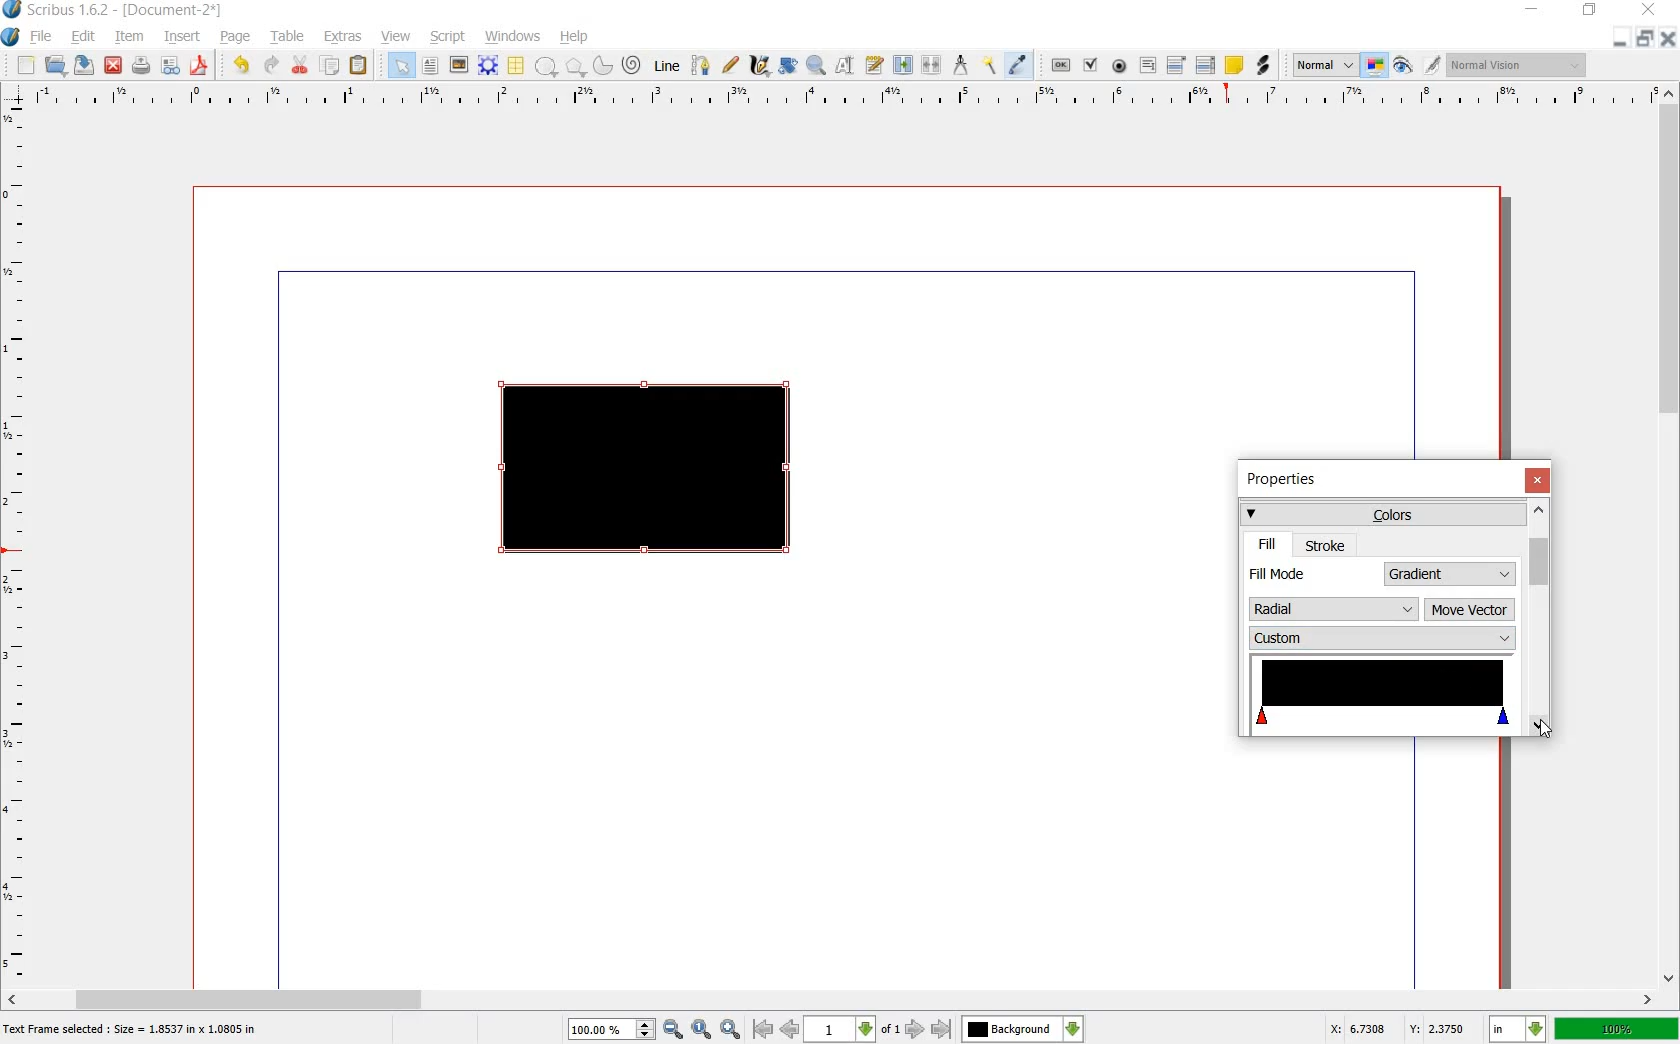 Image resolution: width=1680 pixels, height=1044 pixels. I want to click on pdf list box, so click(1205, 64).